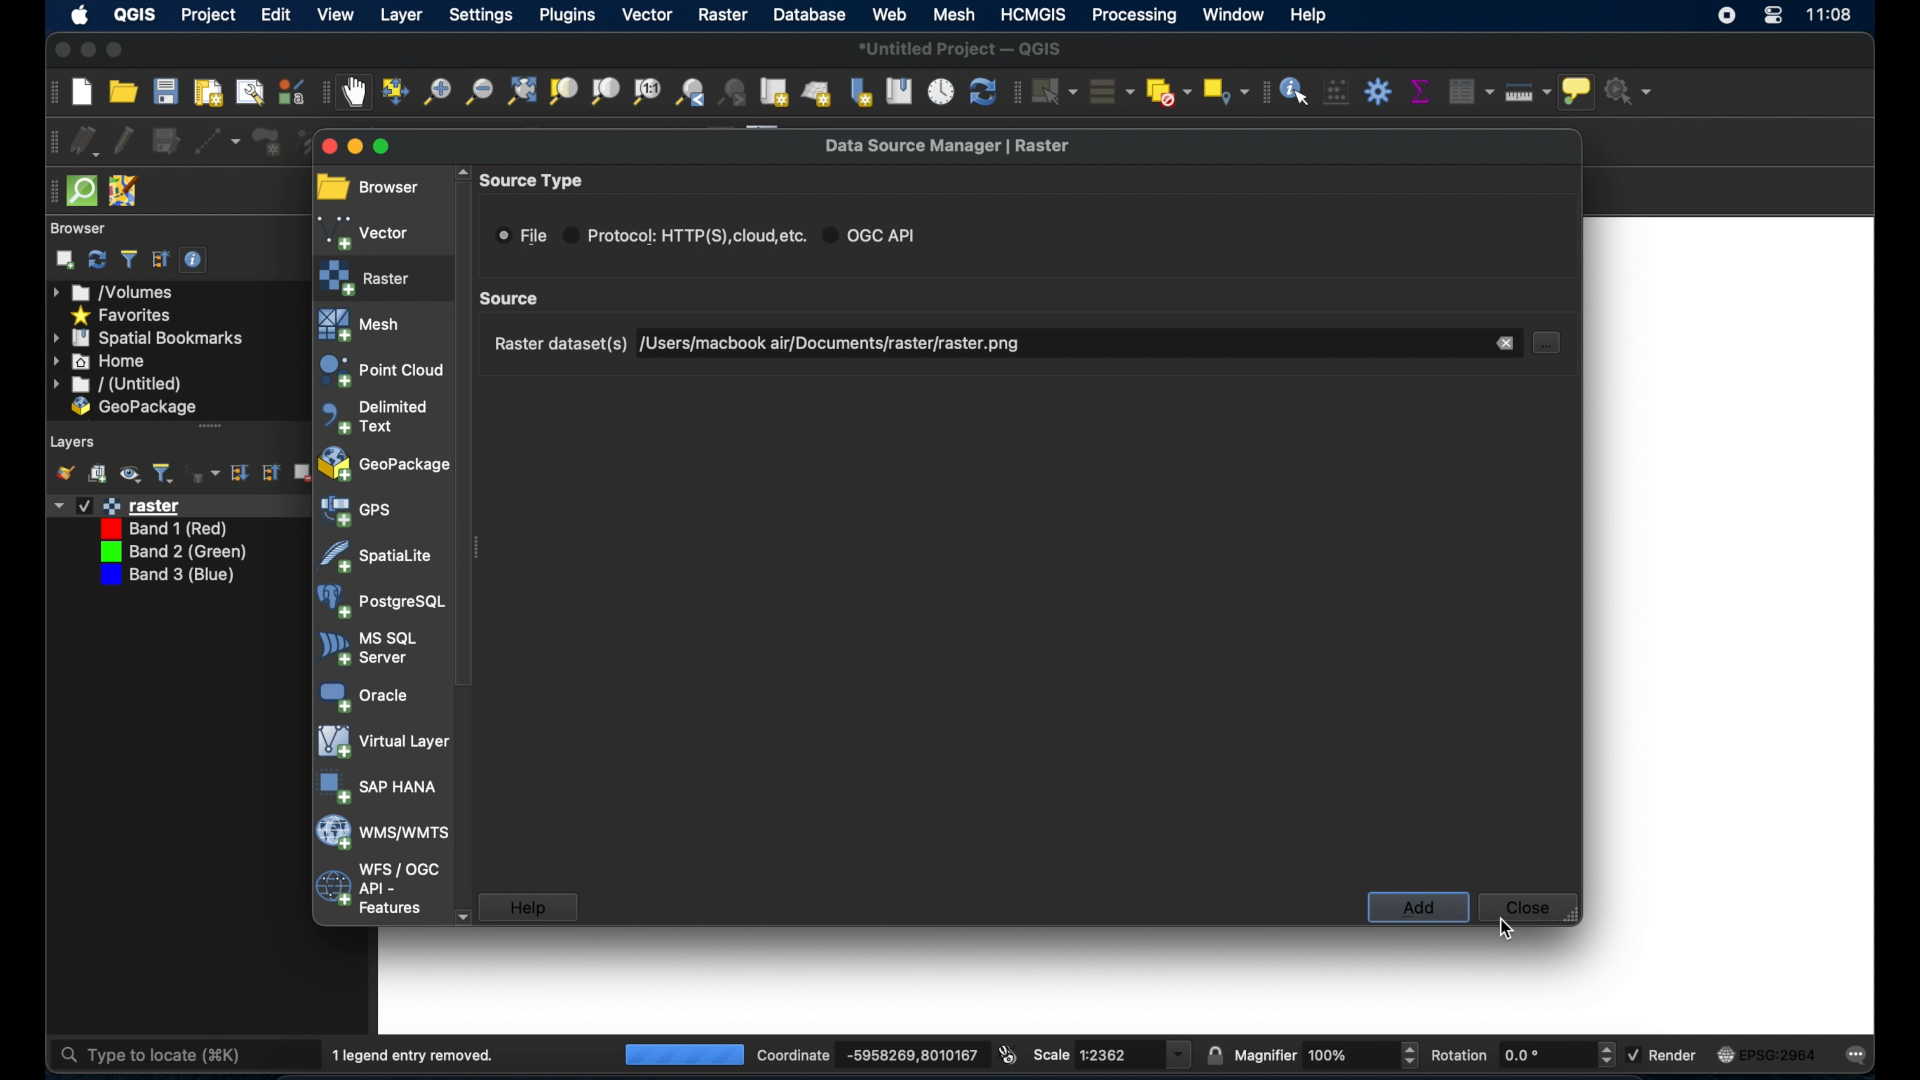 The image size is (1920, 1080). Describe the element at coordinates (380, 786) in the screenshot. I see `sap hana` at that location.